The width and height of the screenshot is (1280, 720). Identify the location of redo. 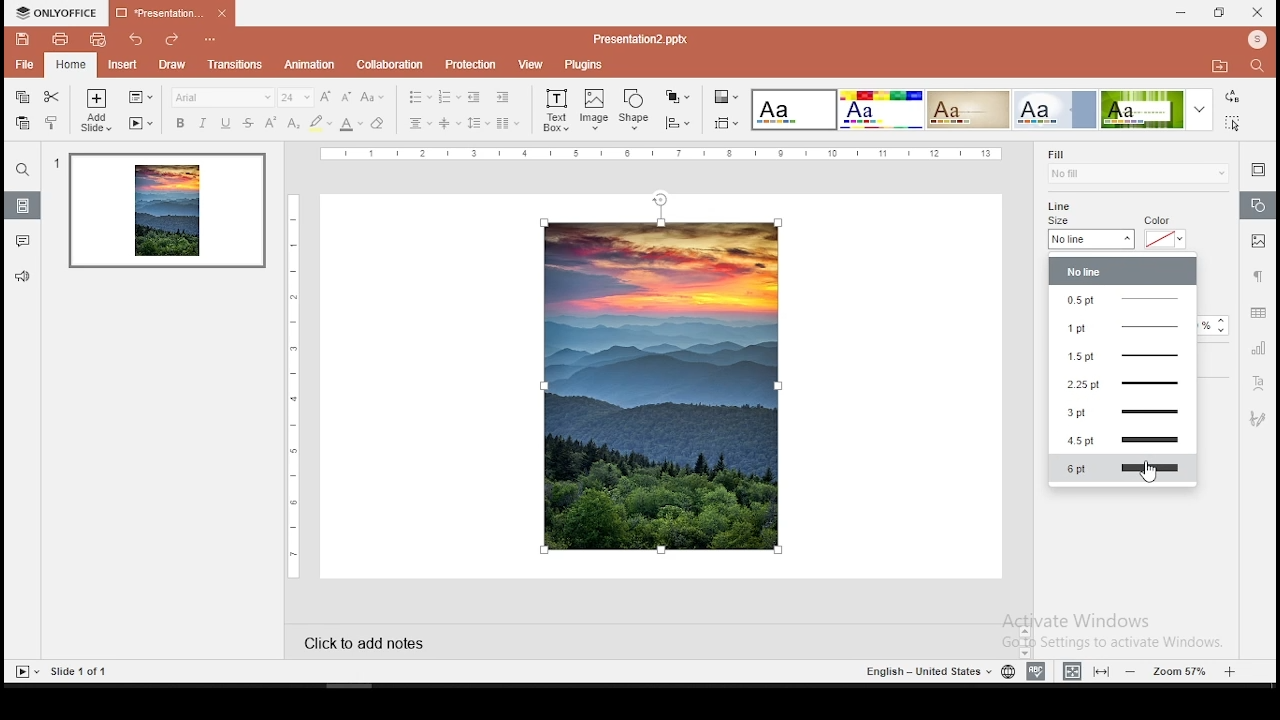
(172, 41).